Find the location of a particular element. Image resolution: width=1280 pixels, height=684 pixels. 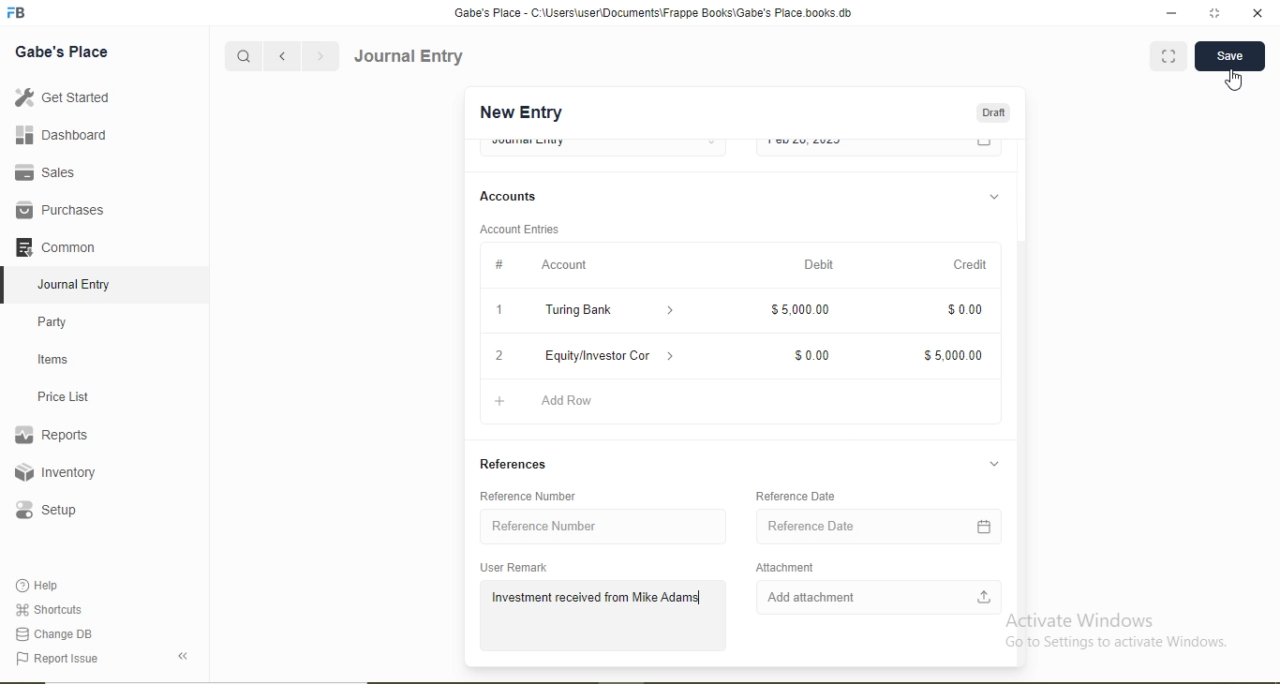

Journal Entry is located at coordinates (76, 285).